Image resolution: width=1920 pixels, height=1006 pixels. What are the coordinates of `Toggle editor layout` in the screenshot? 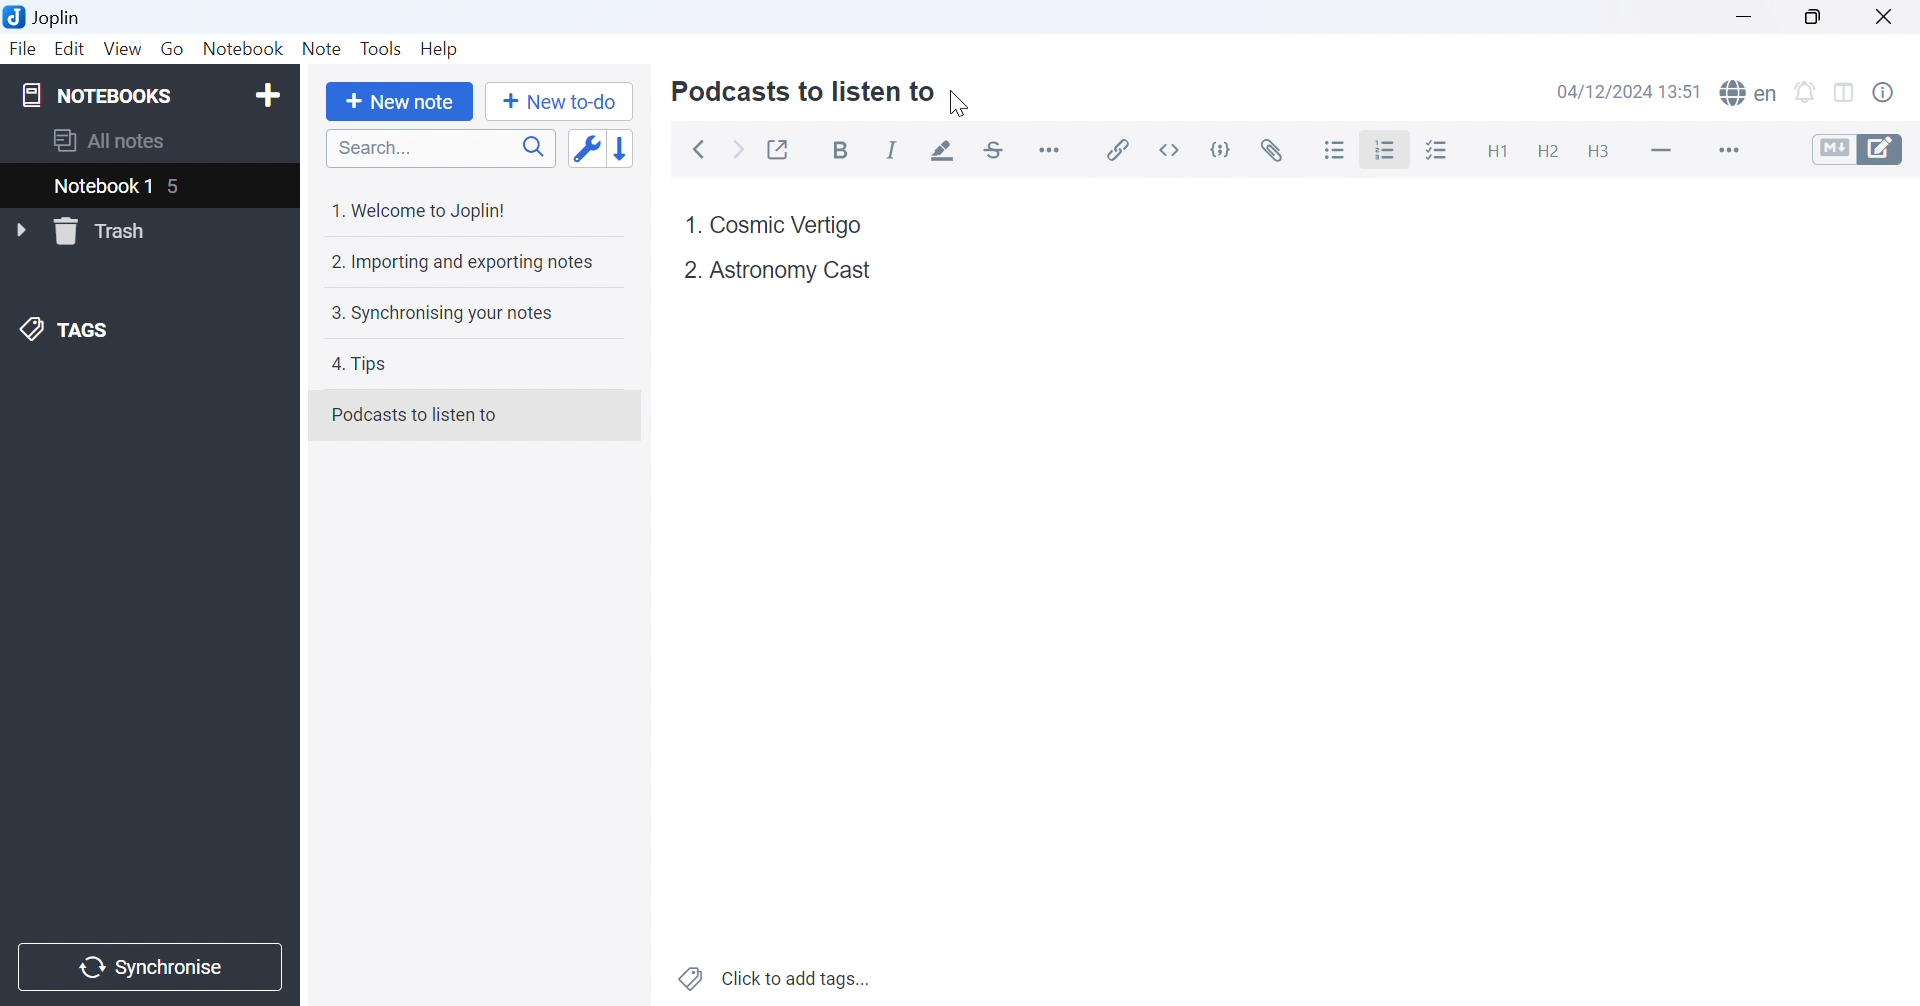 It's located at (1845, 93).